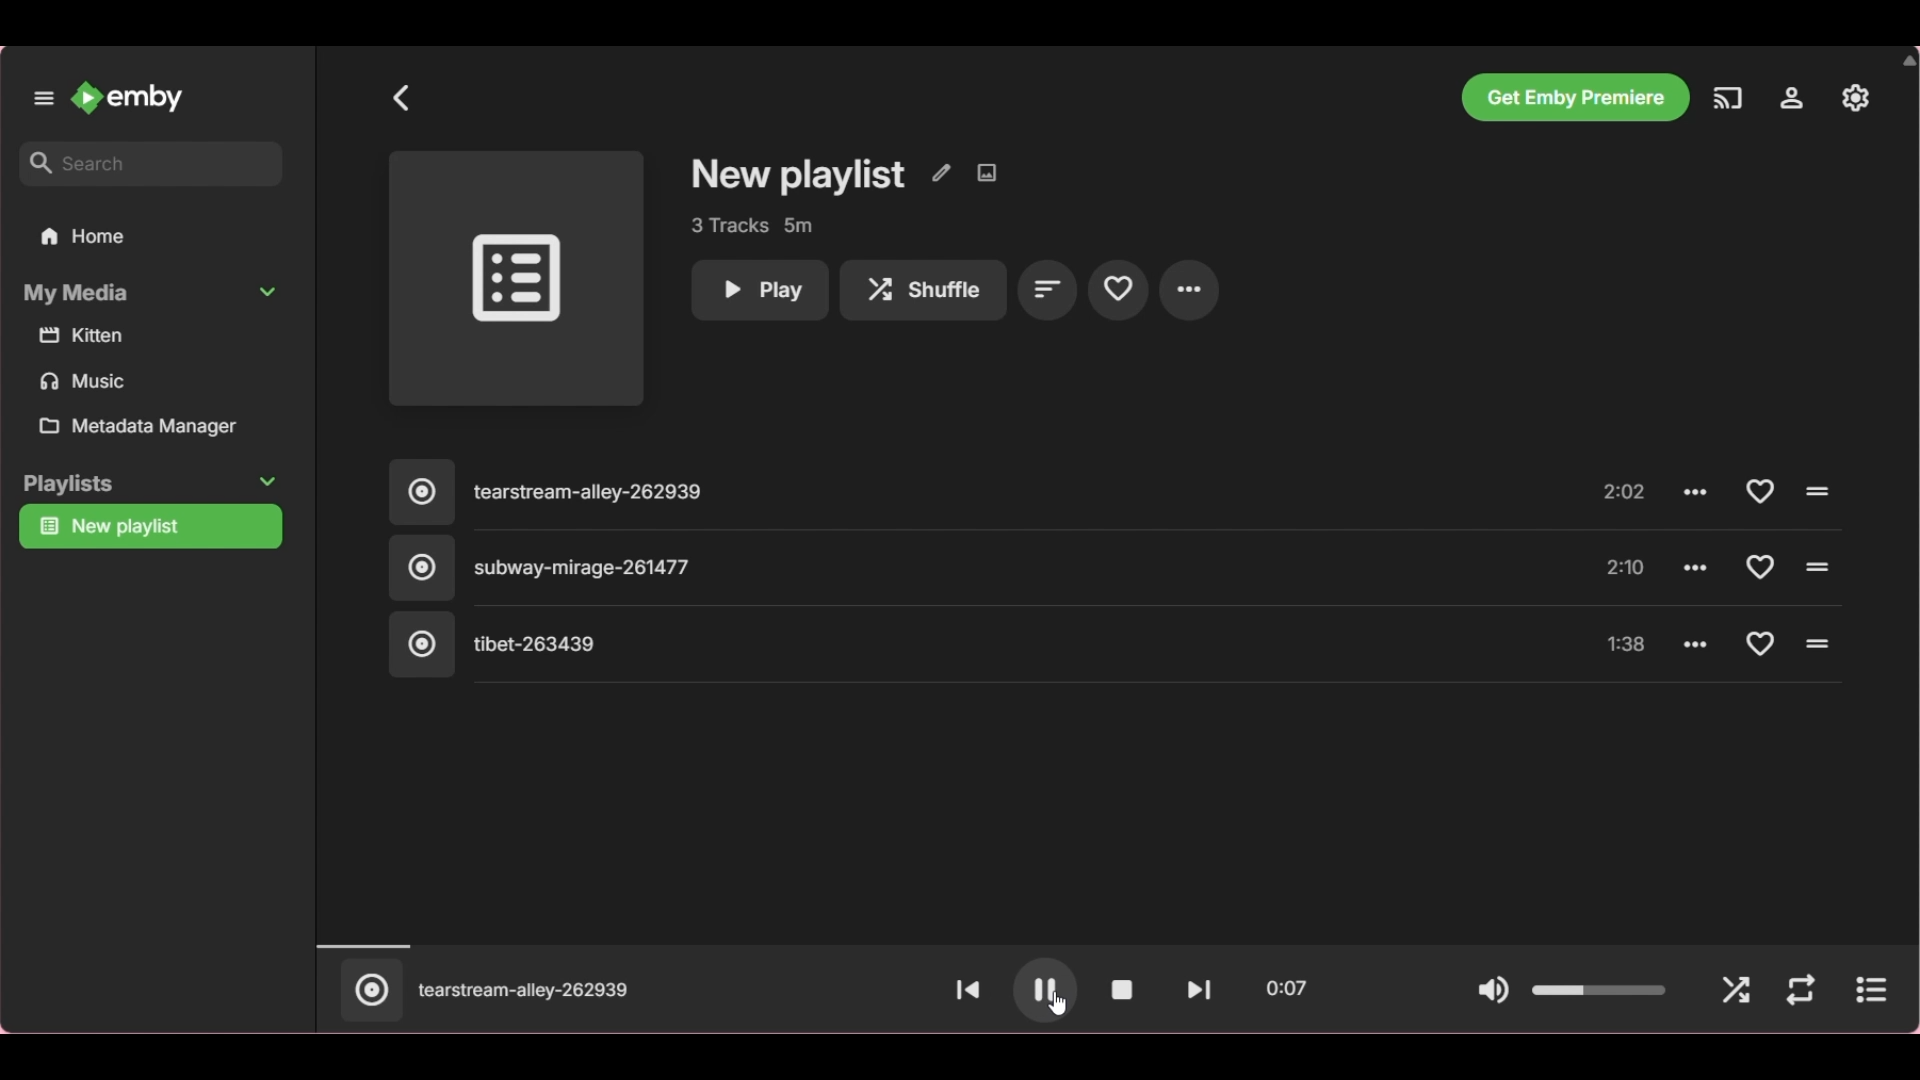  Describe the element at coordinates (152, 293) in the screenshot. I see `Collapse My Media` at that location.